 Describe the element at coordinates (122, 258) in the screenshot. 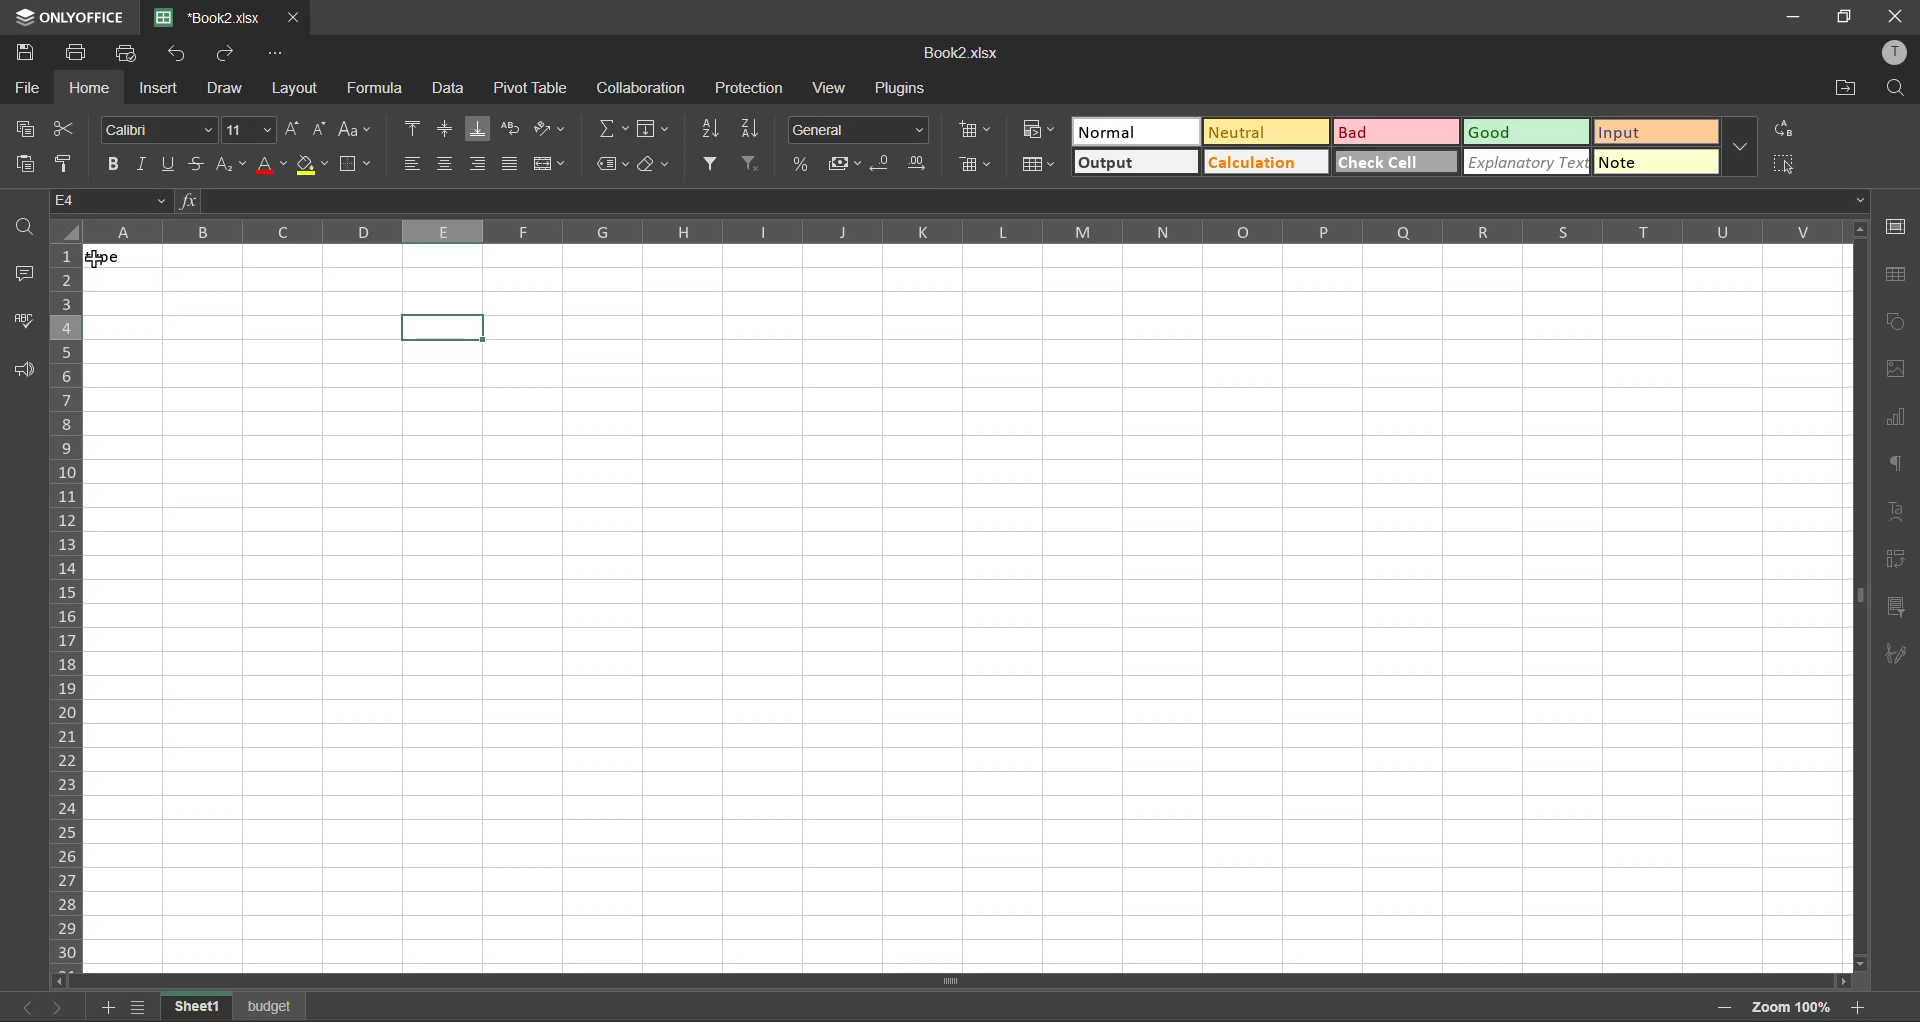

I see `type` at that location.